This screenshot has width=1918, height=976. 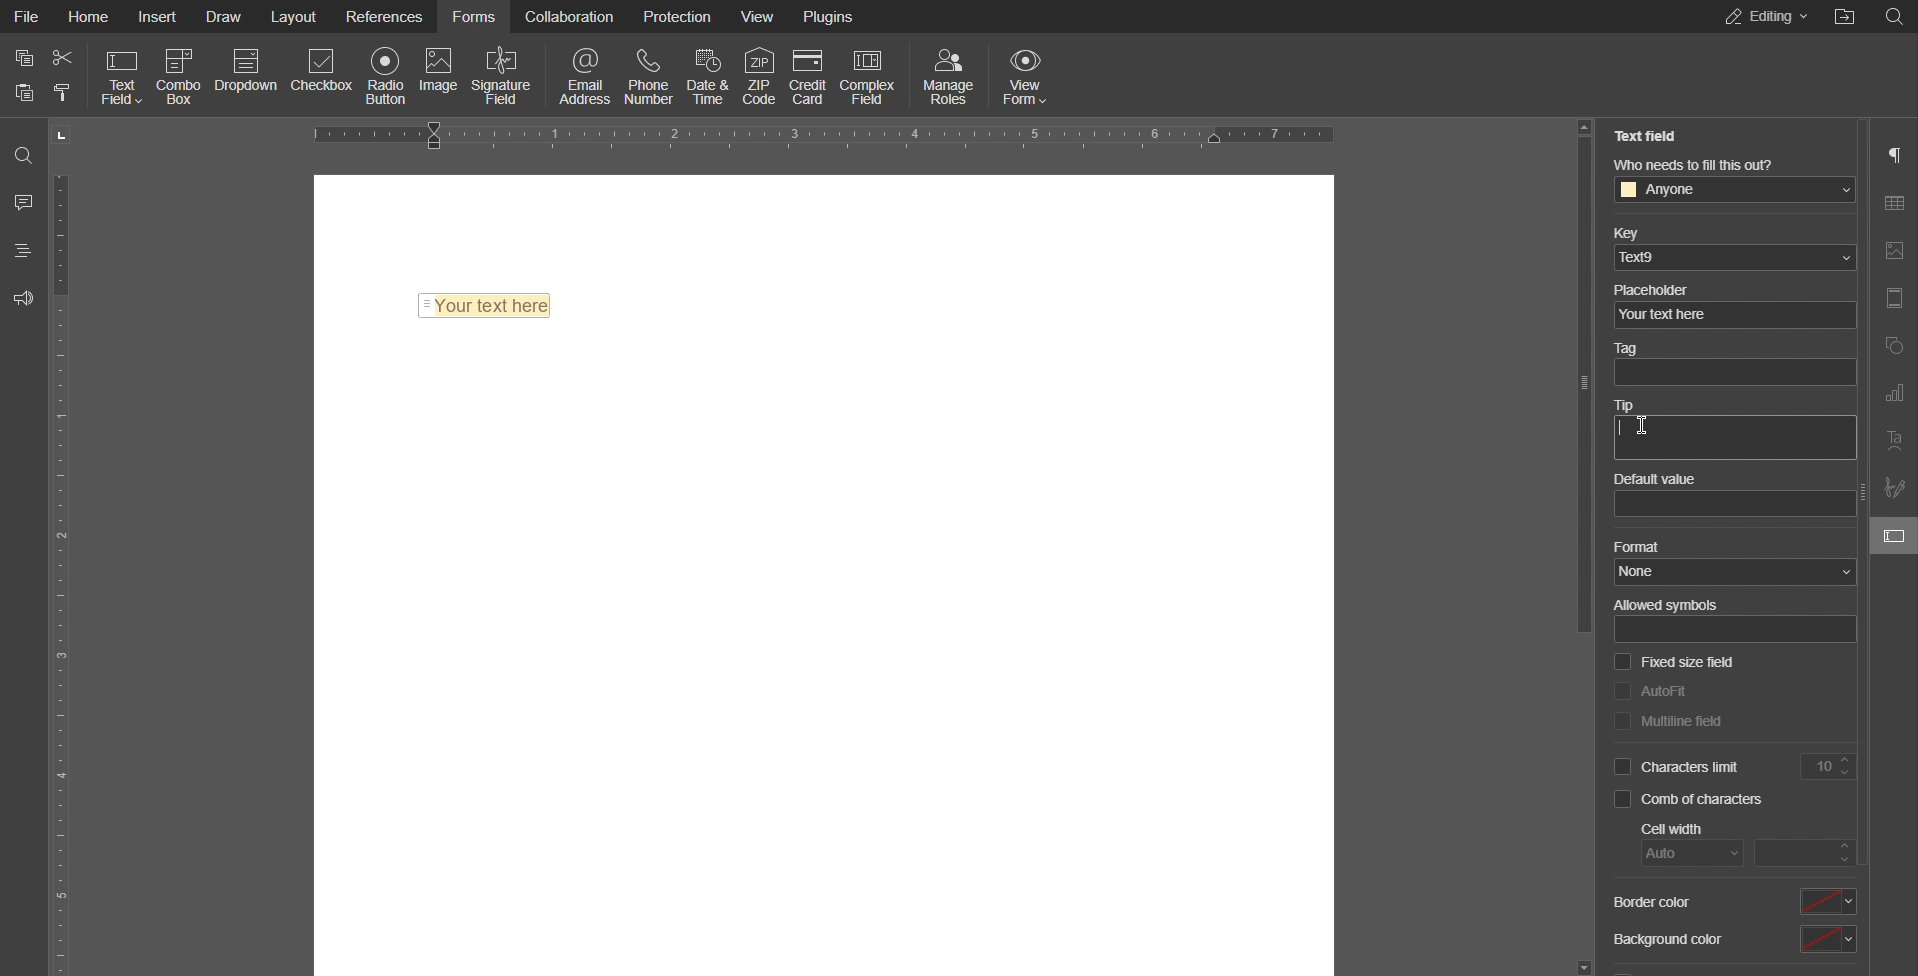 What do you see at coordinates (570, 14) in the screenshot?
I see `Collaboration` at bounding box center [570, 14].